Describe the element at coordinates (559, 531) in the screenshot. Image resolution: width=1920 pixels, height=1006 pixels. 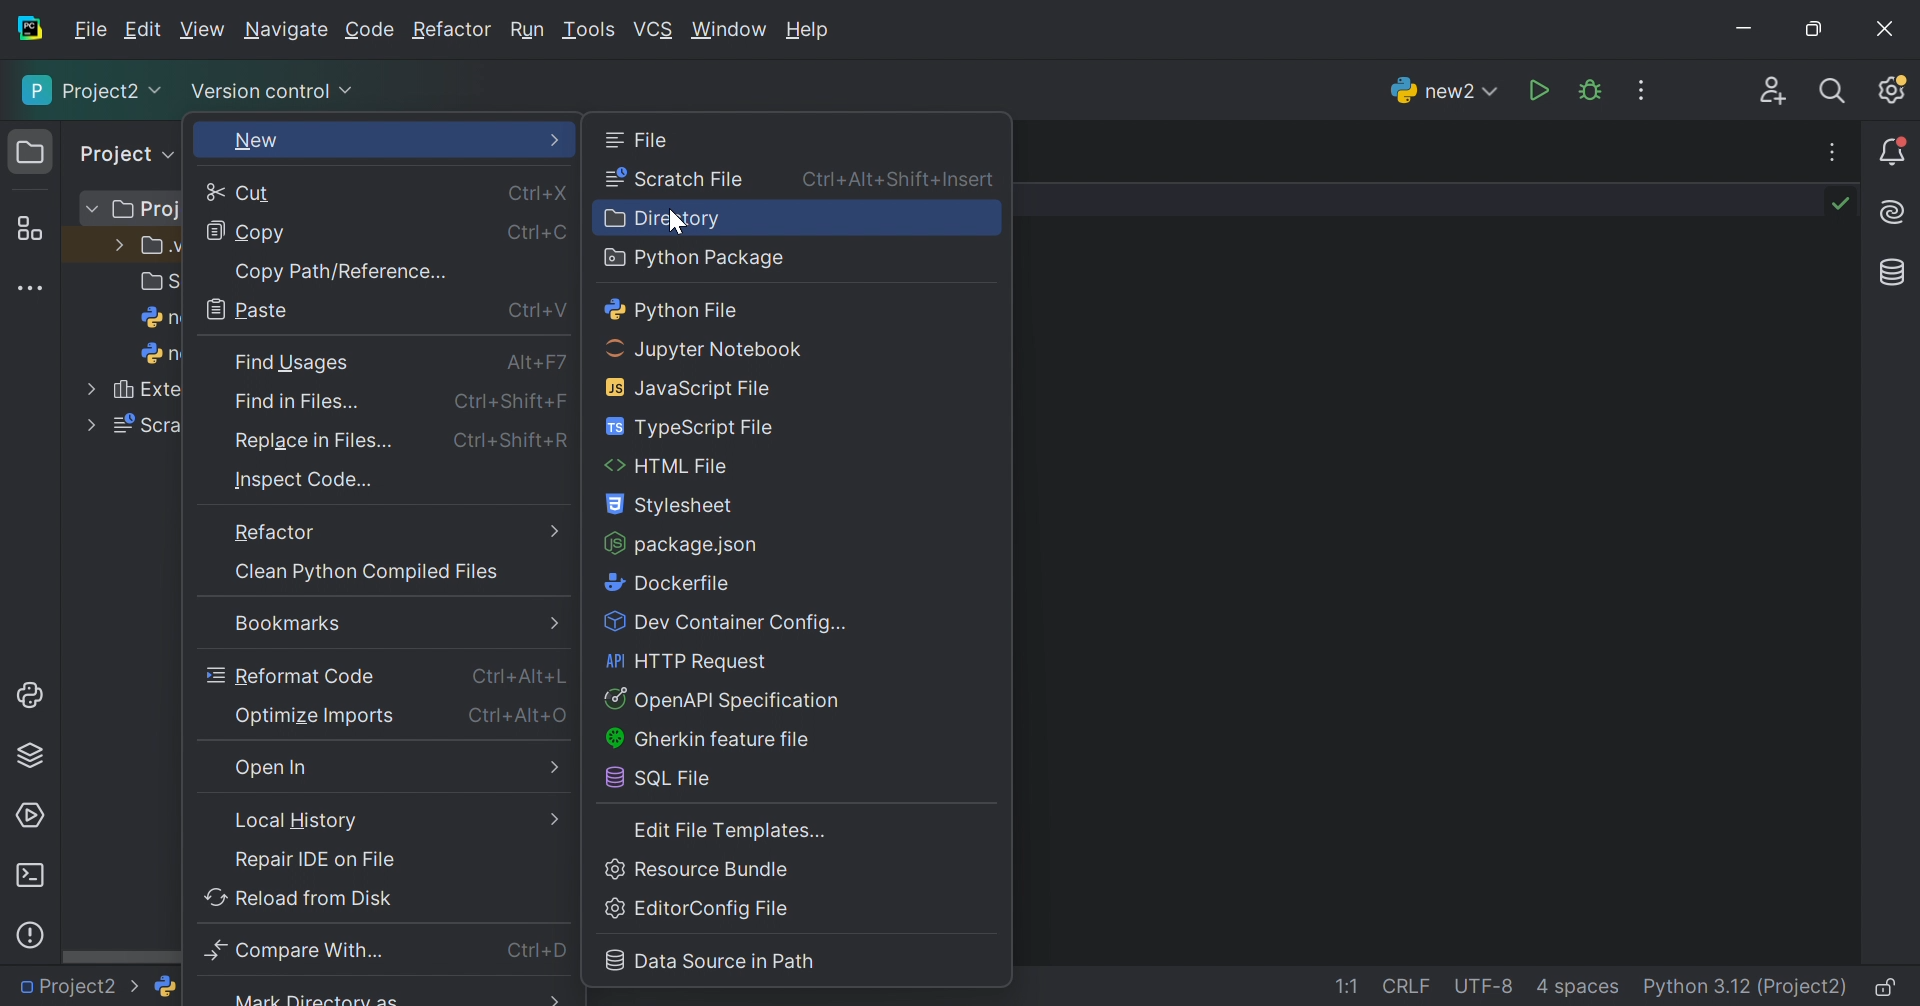
I see `More` at that location.